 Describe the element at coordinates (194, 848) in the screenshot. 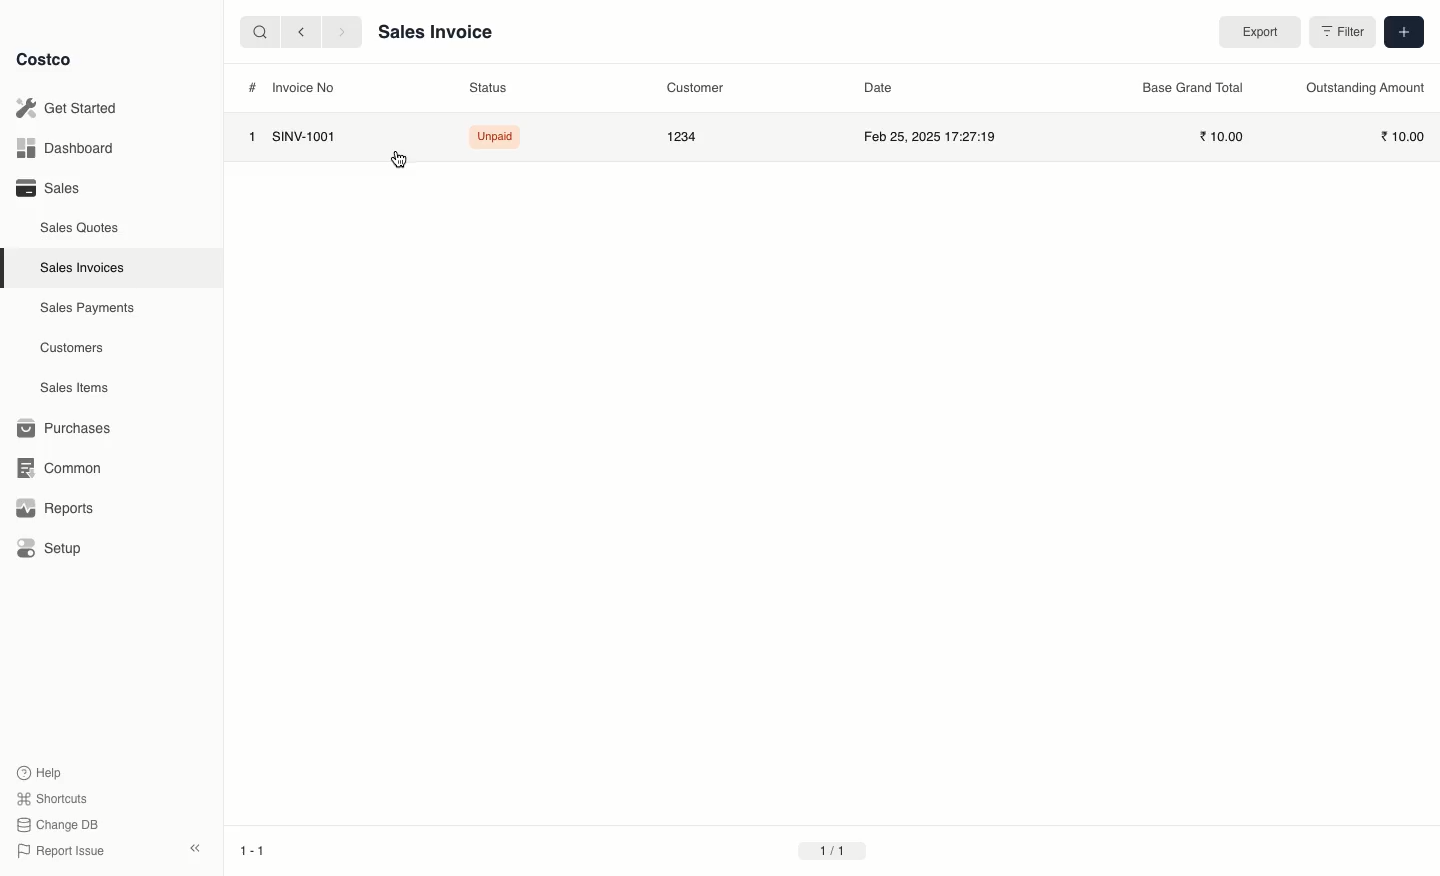

I see `Collapse` at that location.